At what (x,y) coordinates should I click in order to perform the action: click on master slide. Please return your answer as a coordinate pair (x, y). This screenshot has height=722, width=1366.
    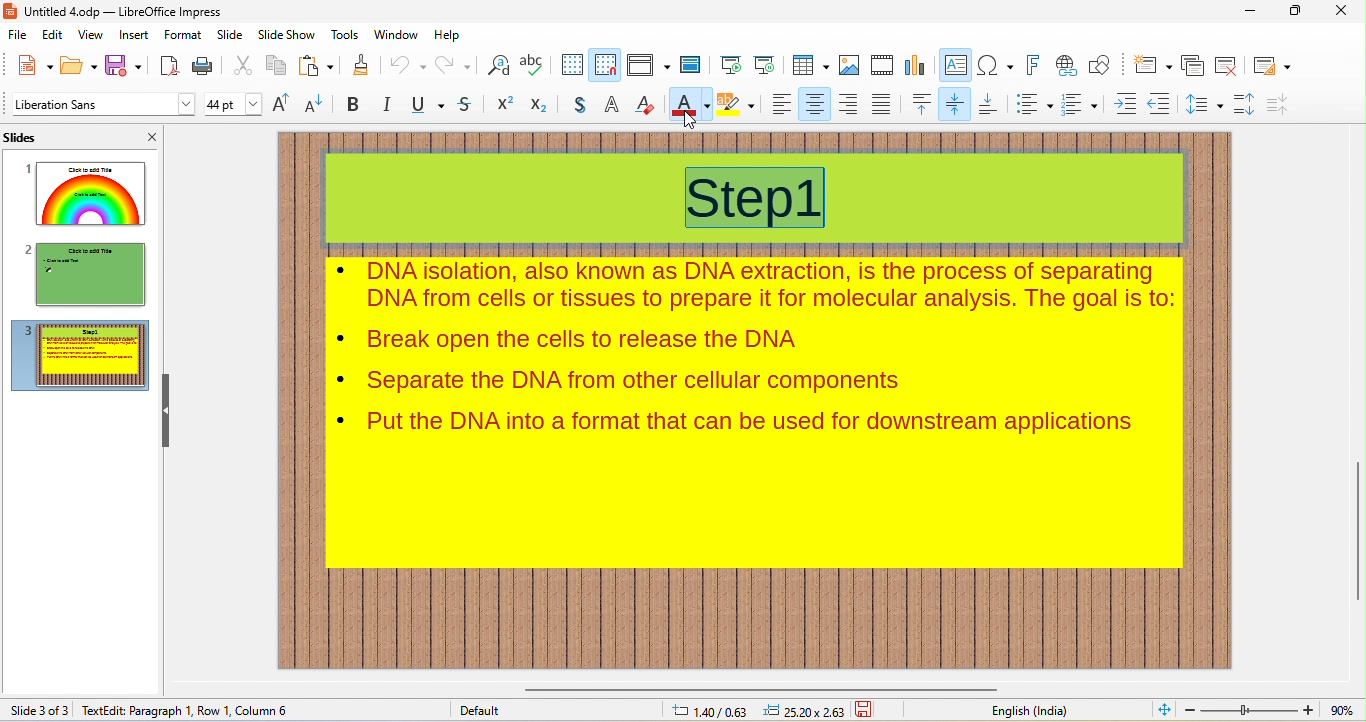
    Looking at the image, I should click on (691, 66).